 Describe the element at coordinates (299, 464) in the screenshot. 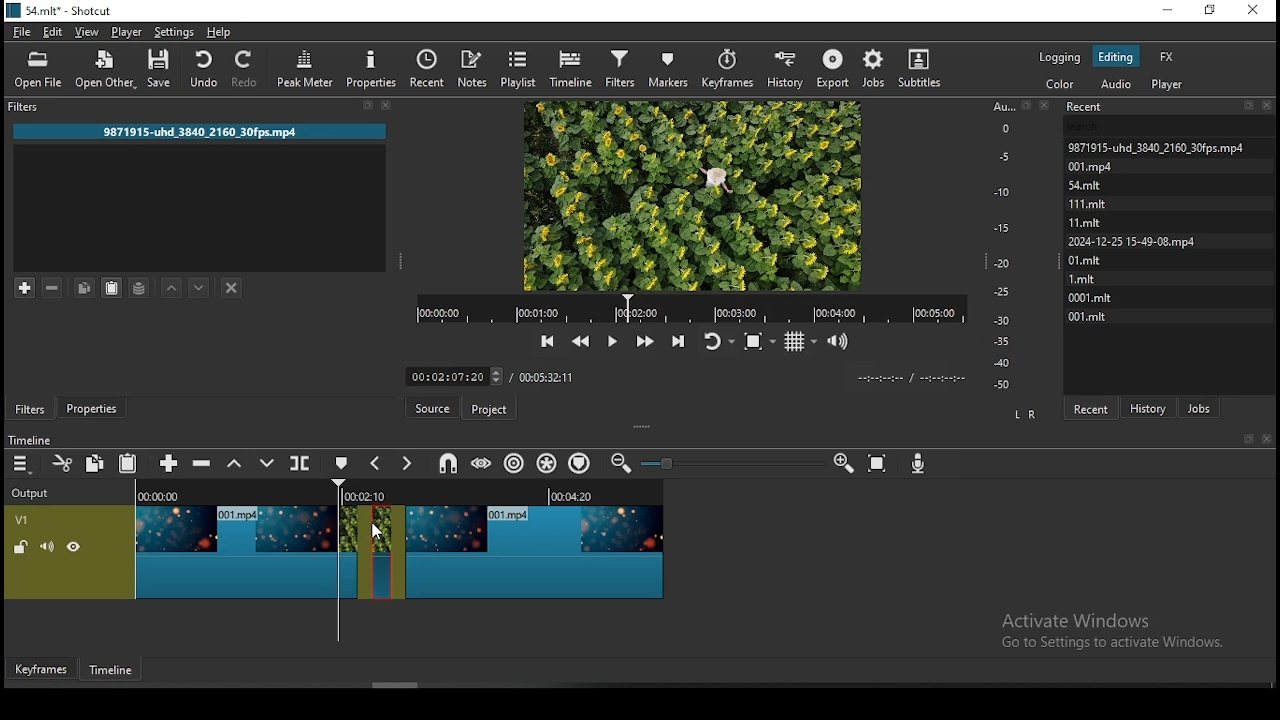

I see `split at playhead` at that location.